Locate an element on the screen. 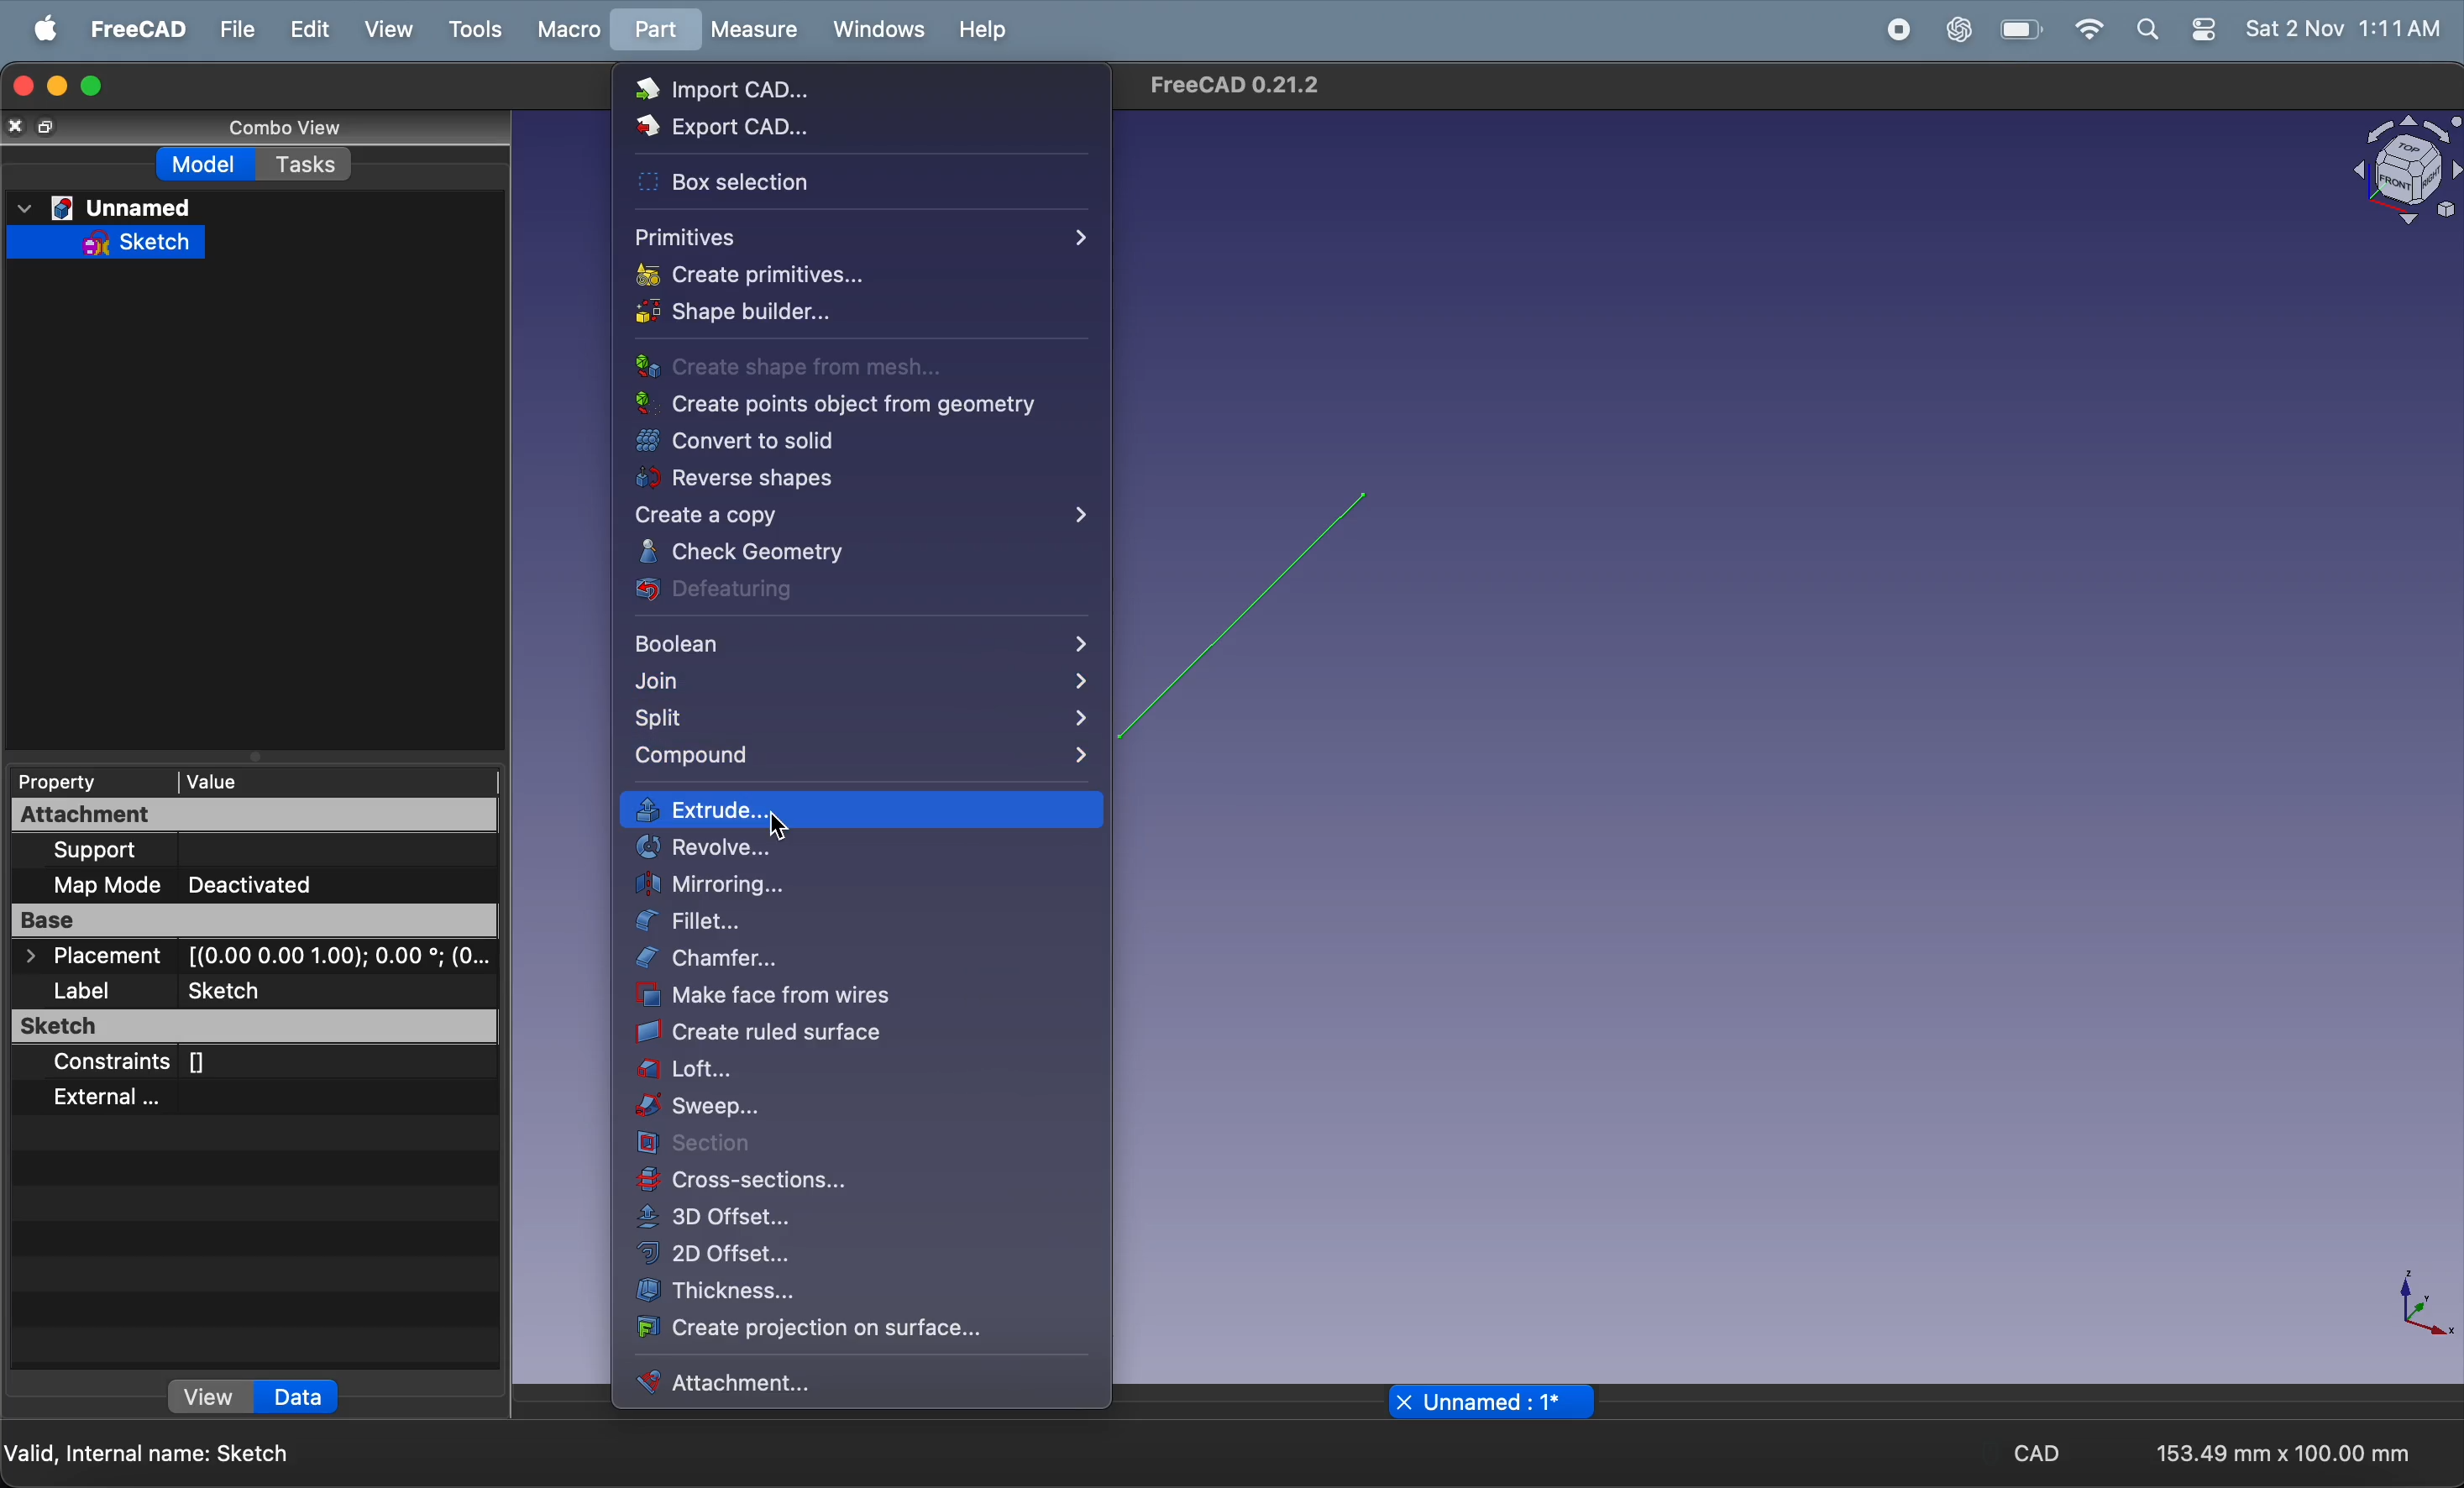 The width and height of the screenshot is (2464, 1488). maximize is located at coordinates (93, 88).